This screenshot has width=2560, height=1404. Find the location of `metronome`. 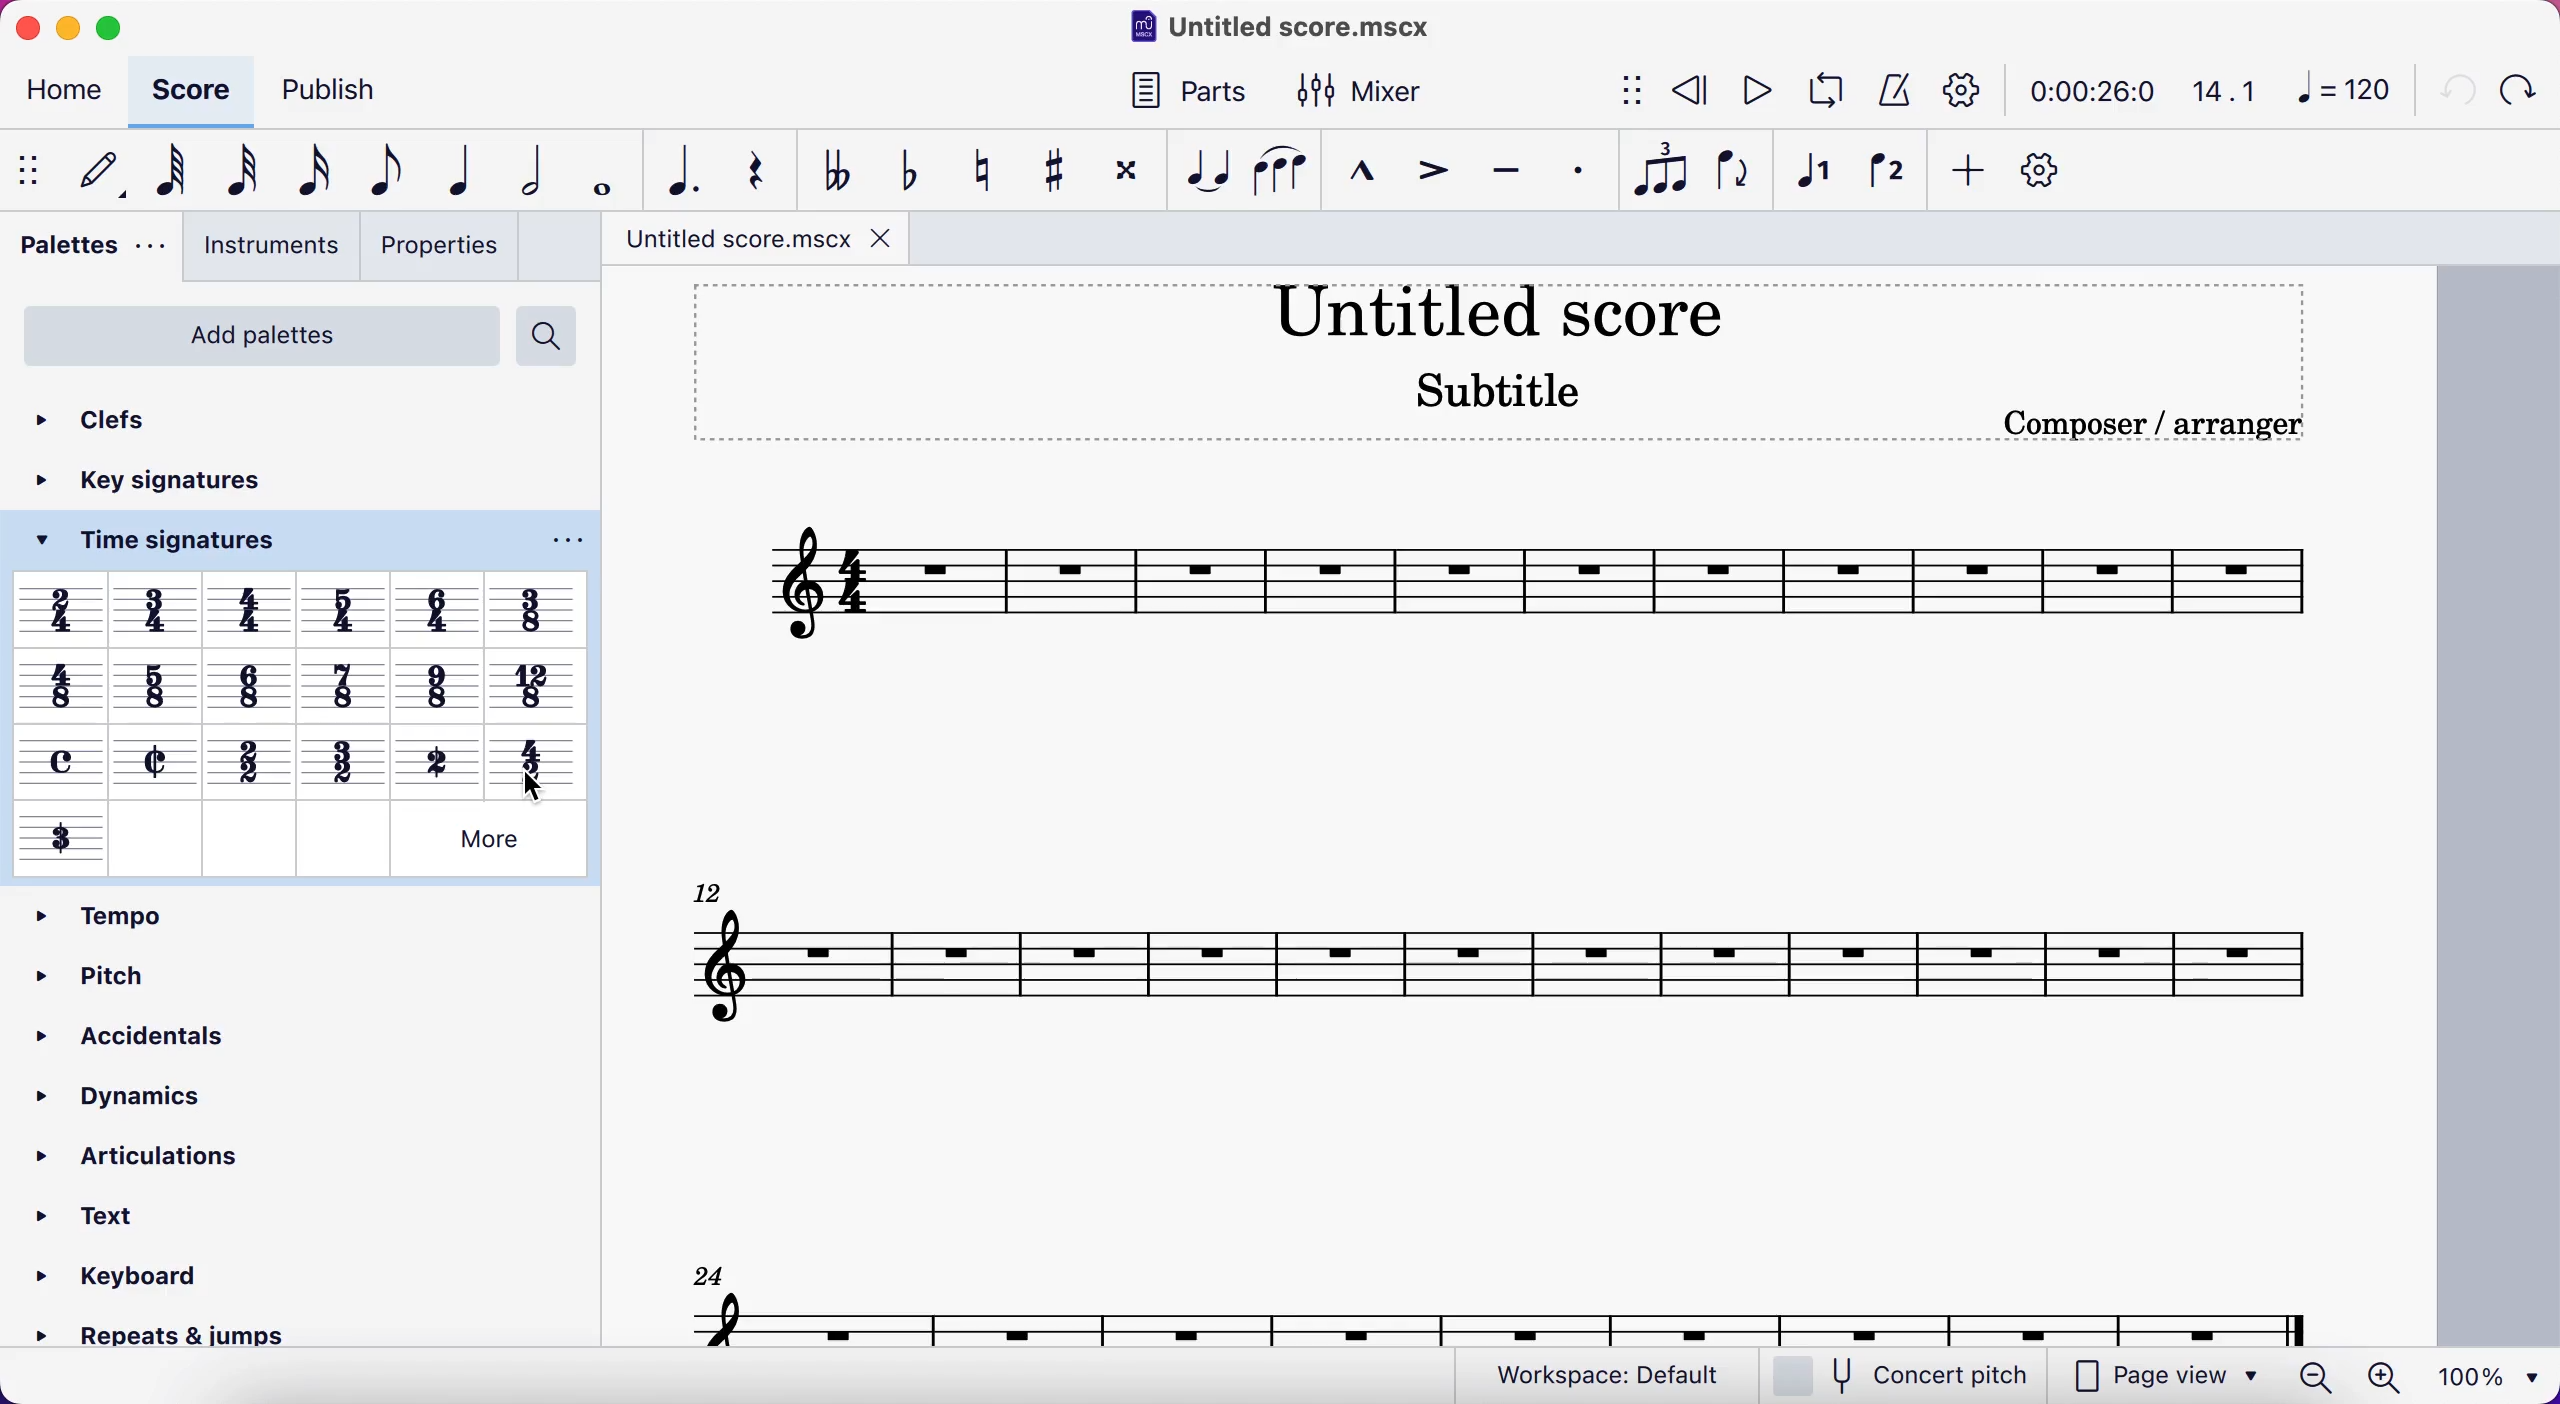

metronome is located at coordinates (1888, 92).